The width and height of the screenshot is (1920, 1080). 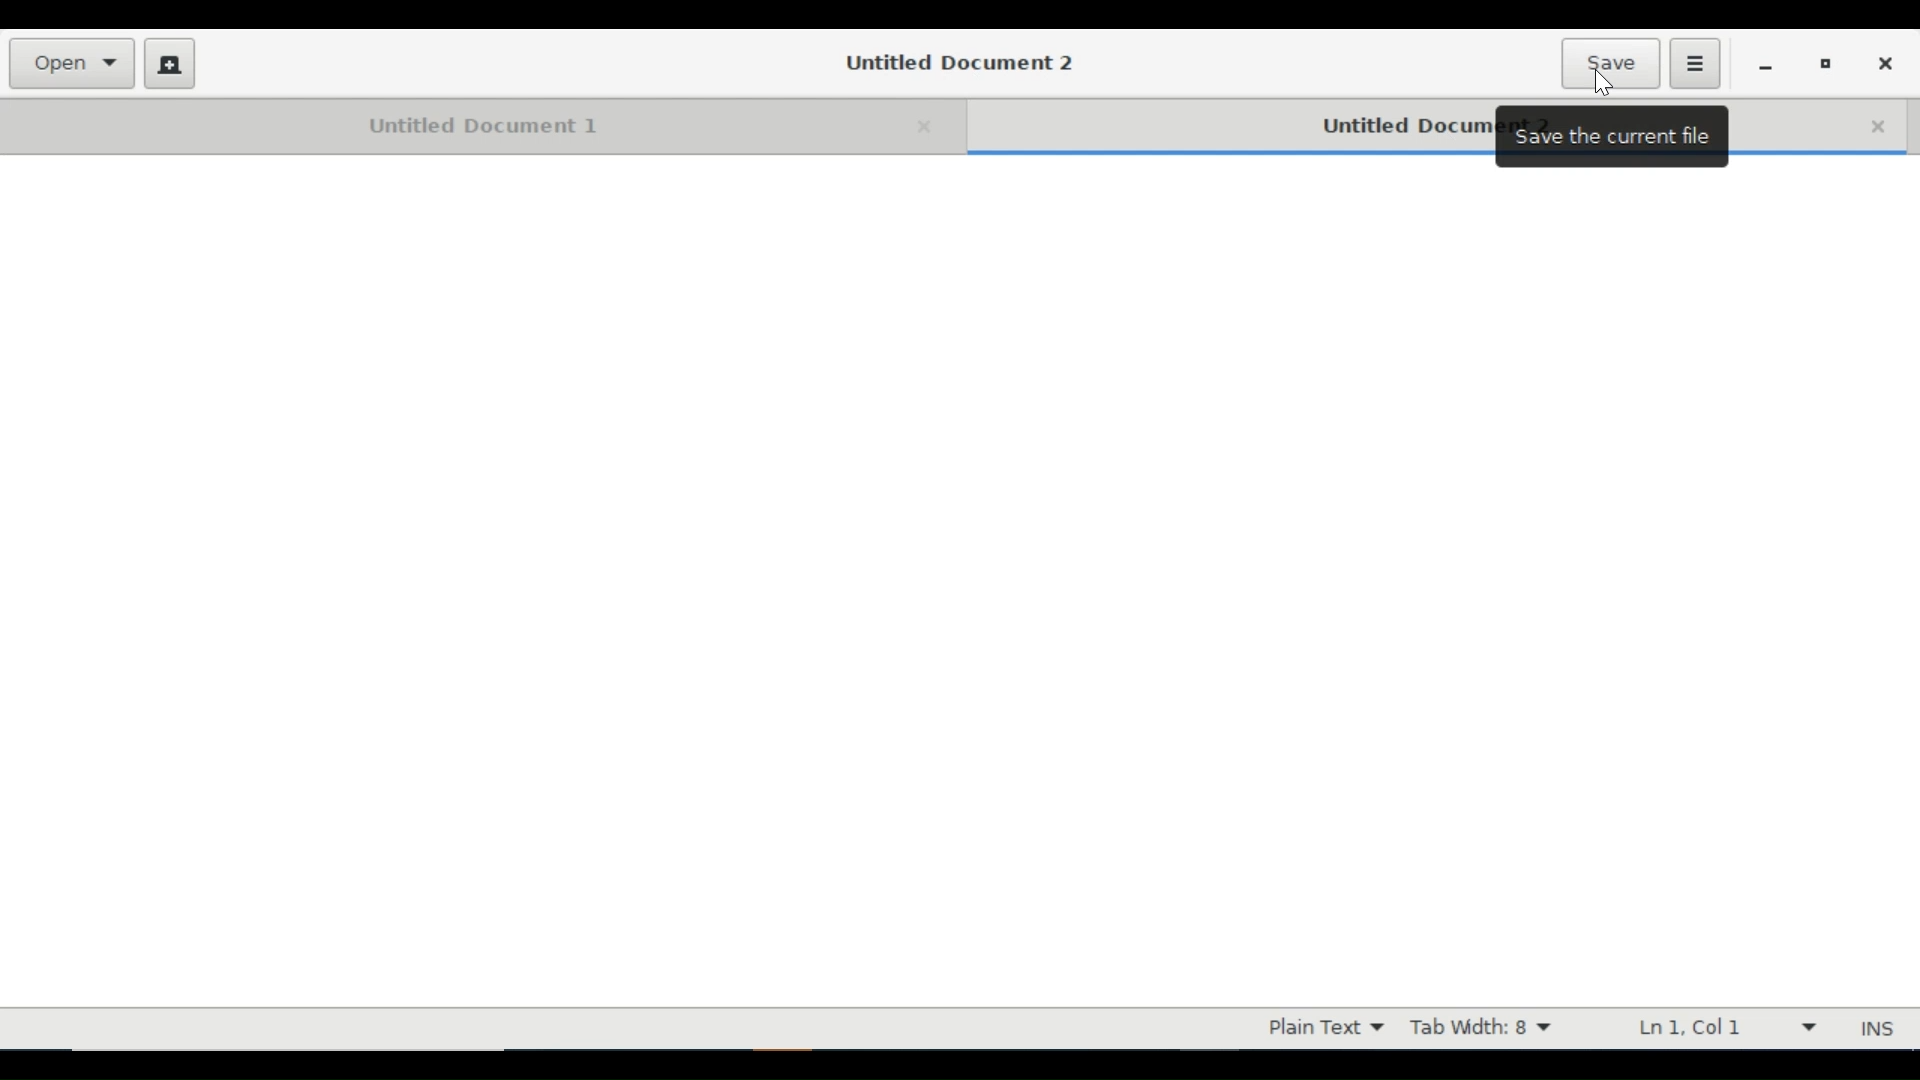 What do you see at coordinates (1324, 1027) in the screenshot?
I see `Plain Text` at bounding box center [1324, 1027].